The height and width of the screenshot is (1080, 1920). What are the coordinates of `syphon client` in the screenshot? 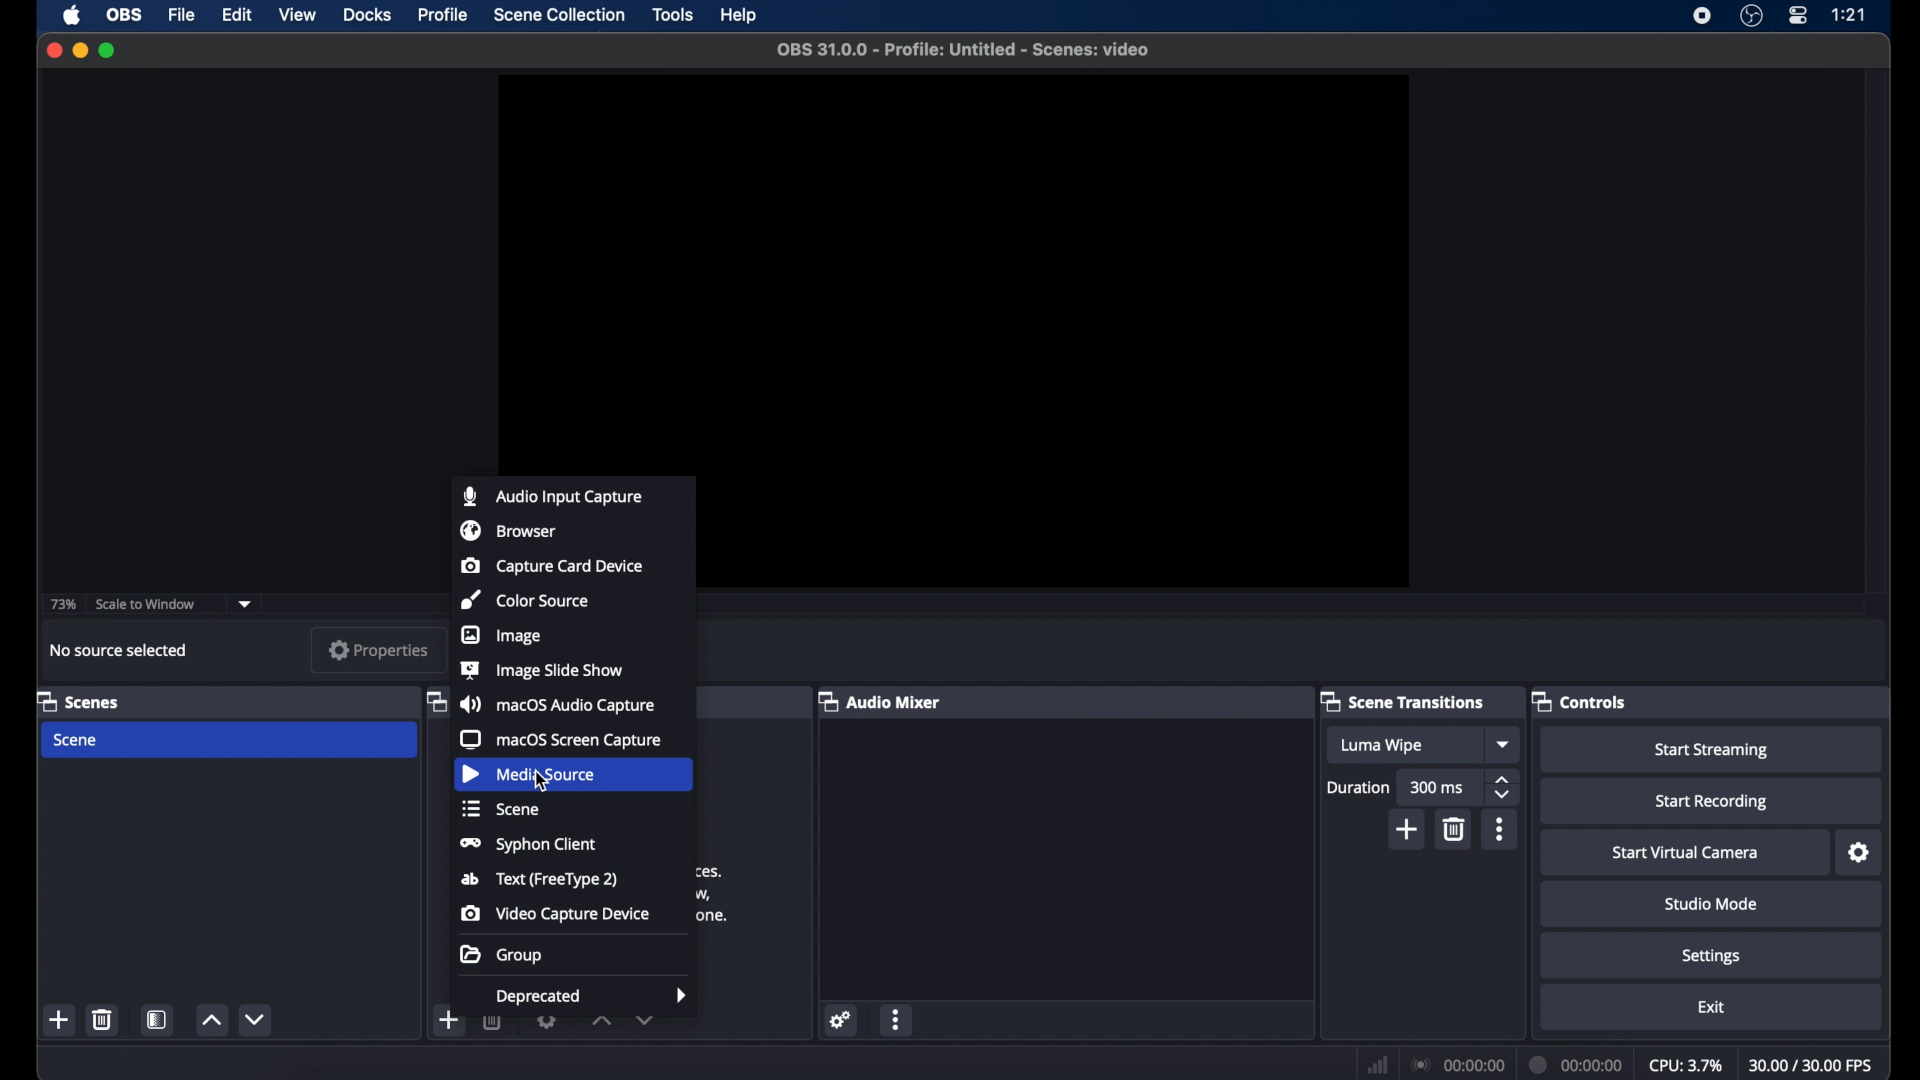 It's located at (527, 844).